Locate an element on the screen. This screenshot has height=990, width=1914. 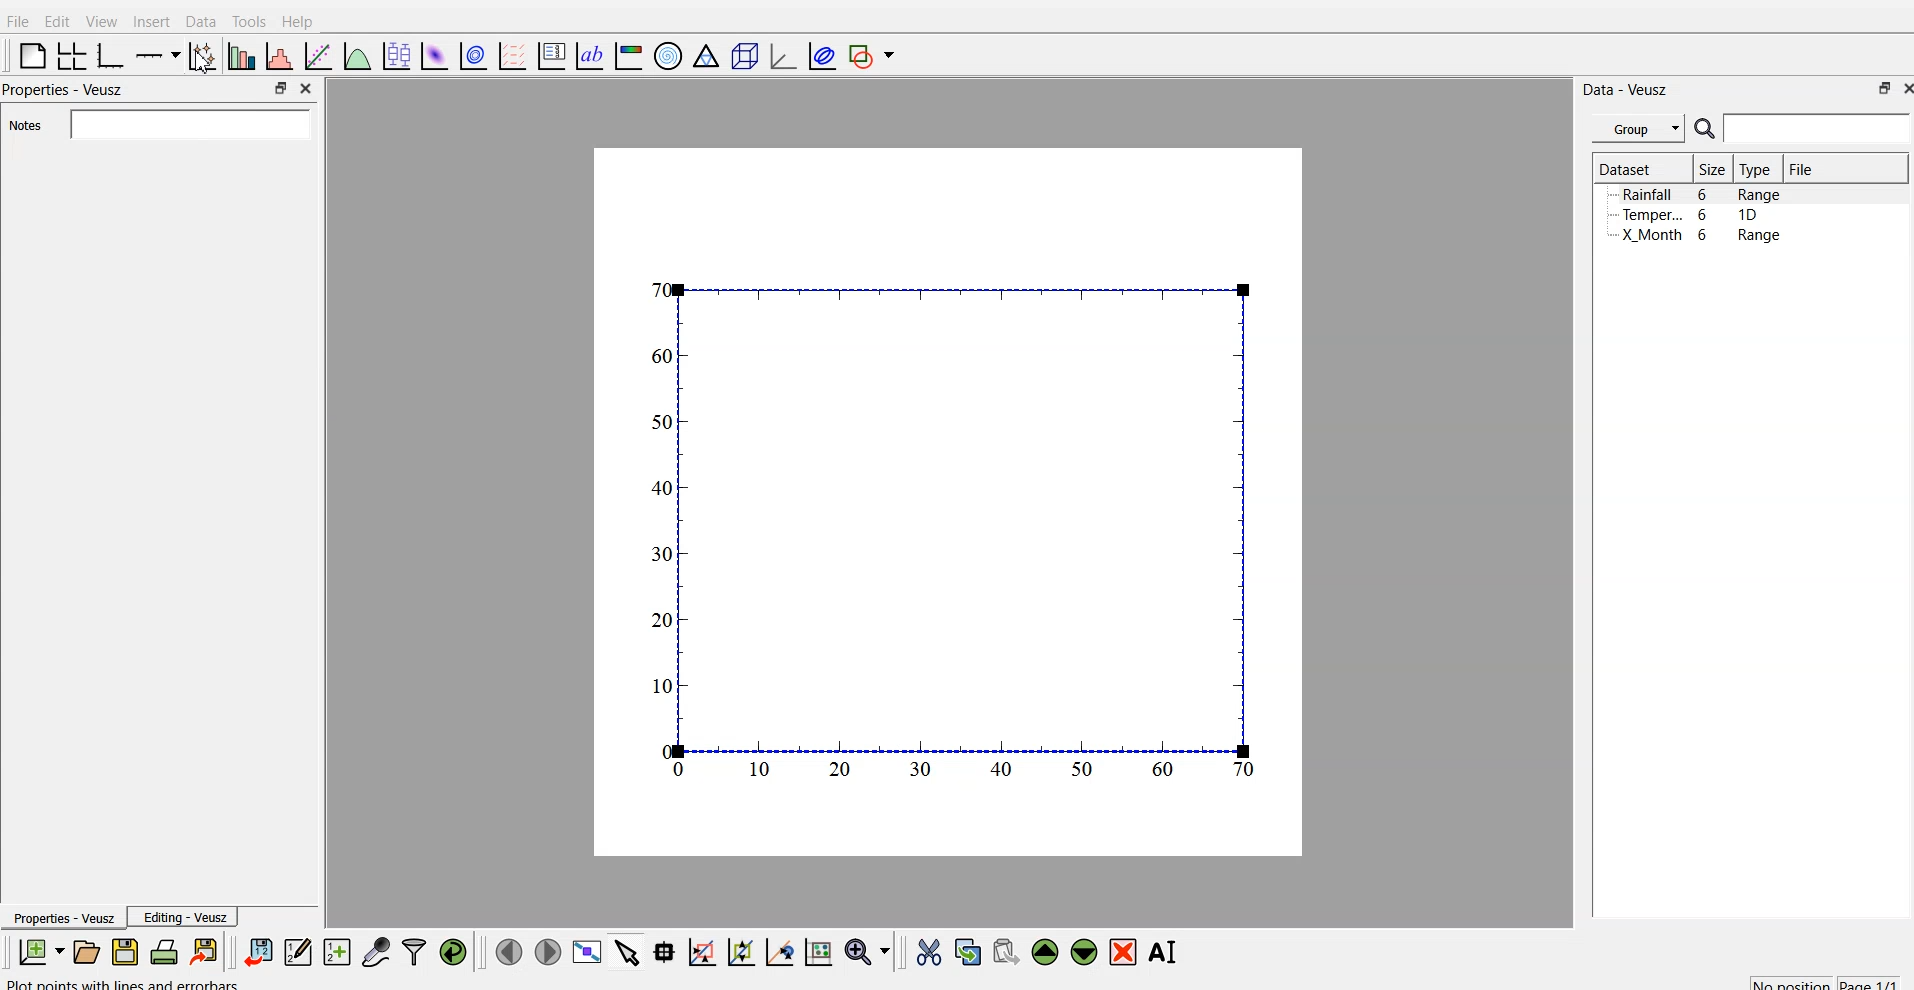
new document is located at coordinates (40, 953).